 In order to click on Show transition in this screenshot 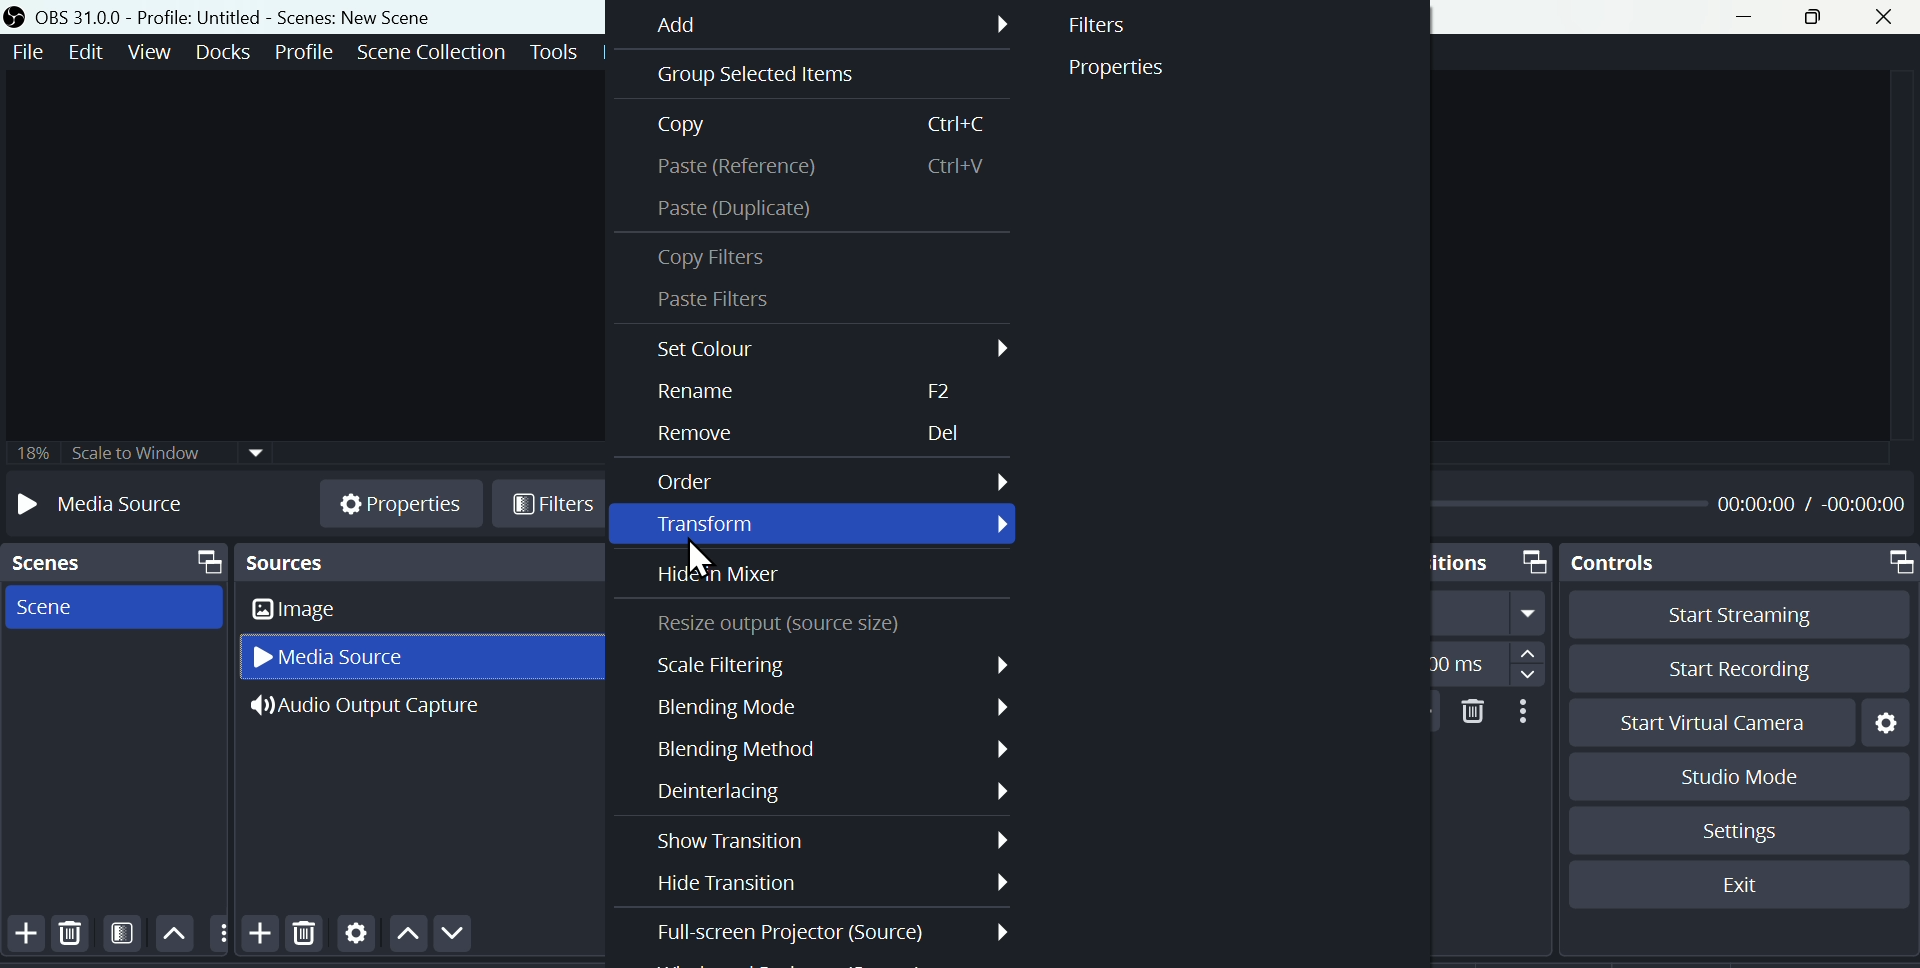, I will do `click(834, 840)`.